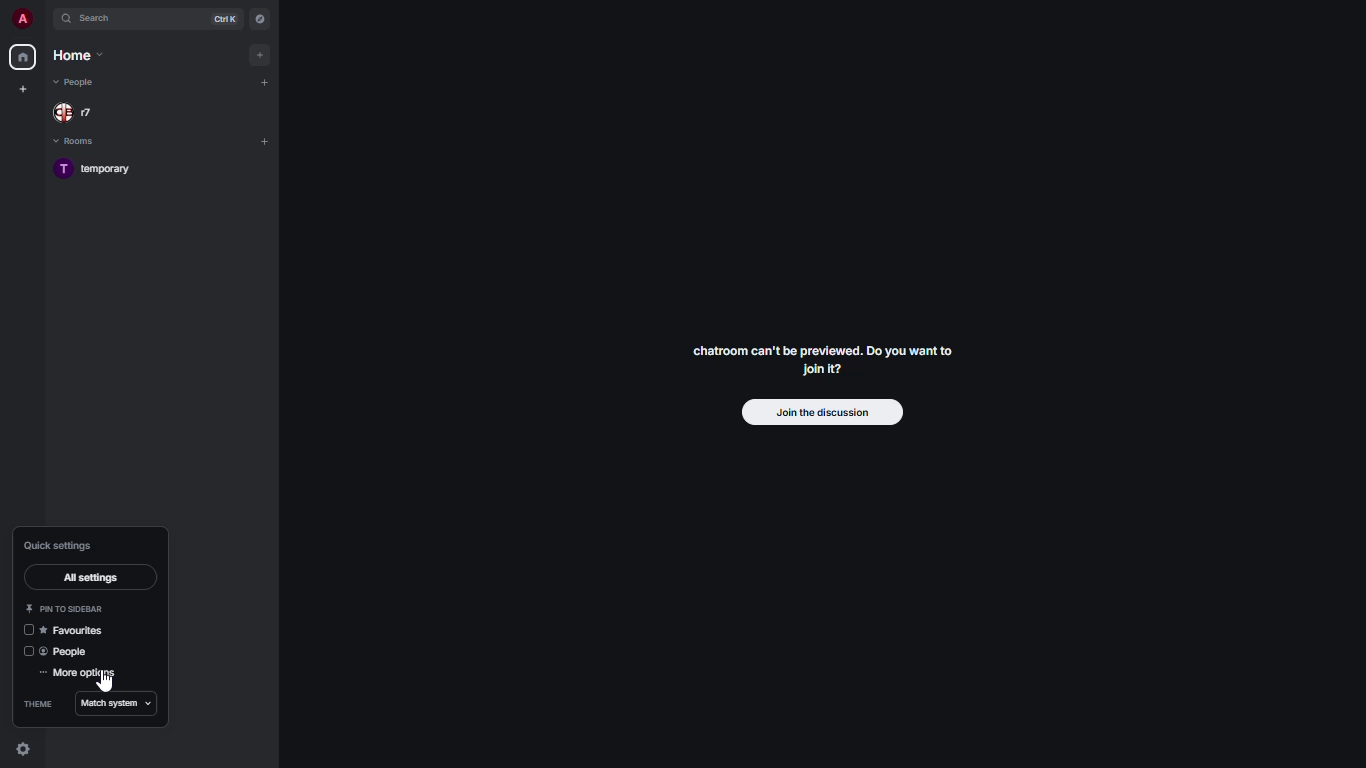 The height and width of the screenshot is (768, 1366). I want to click on people, so click(72, 651).